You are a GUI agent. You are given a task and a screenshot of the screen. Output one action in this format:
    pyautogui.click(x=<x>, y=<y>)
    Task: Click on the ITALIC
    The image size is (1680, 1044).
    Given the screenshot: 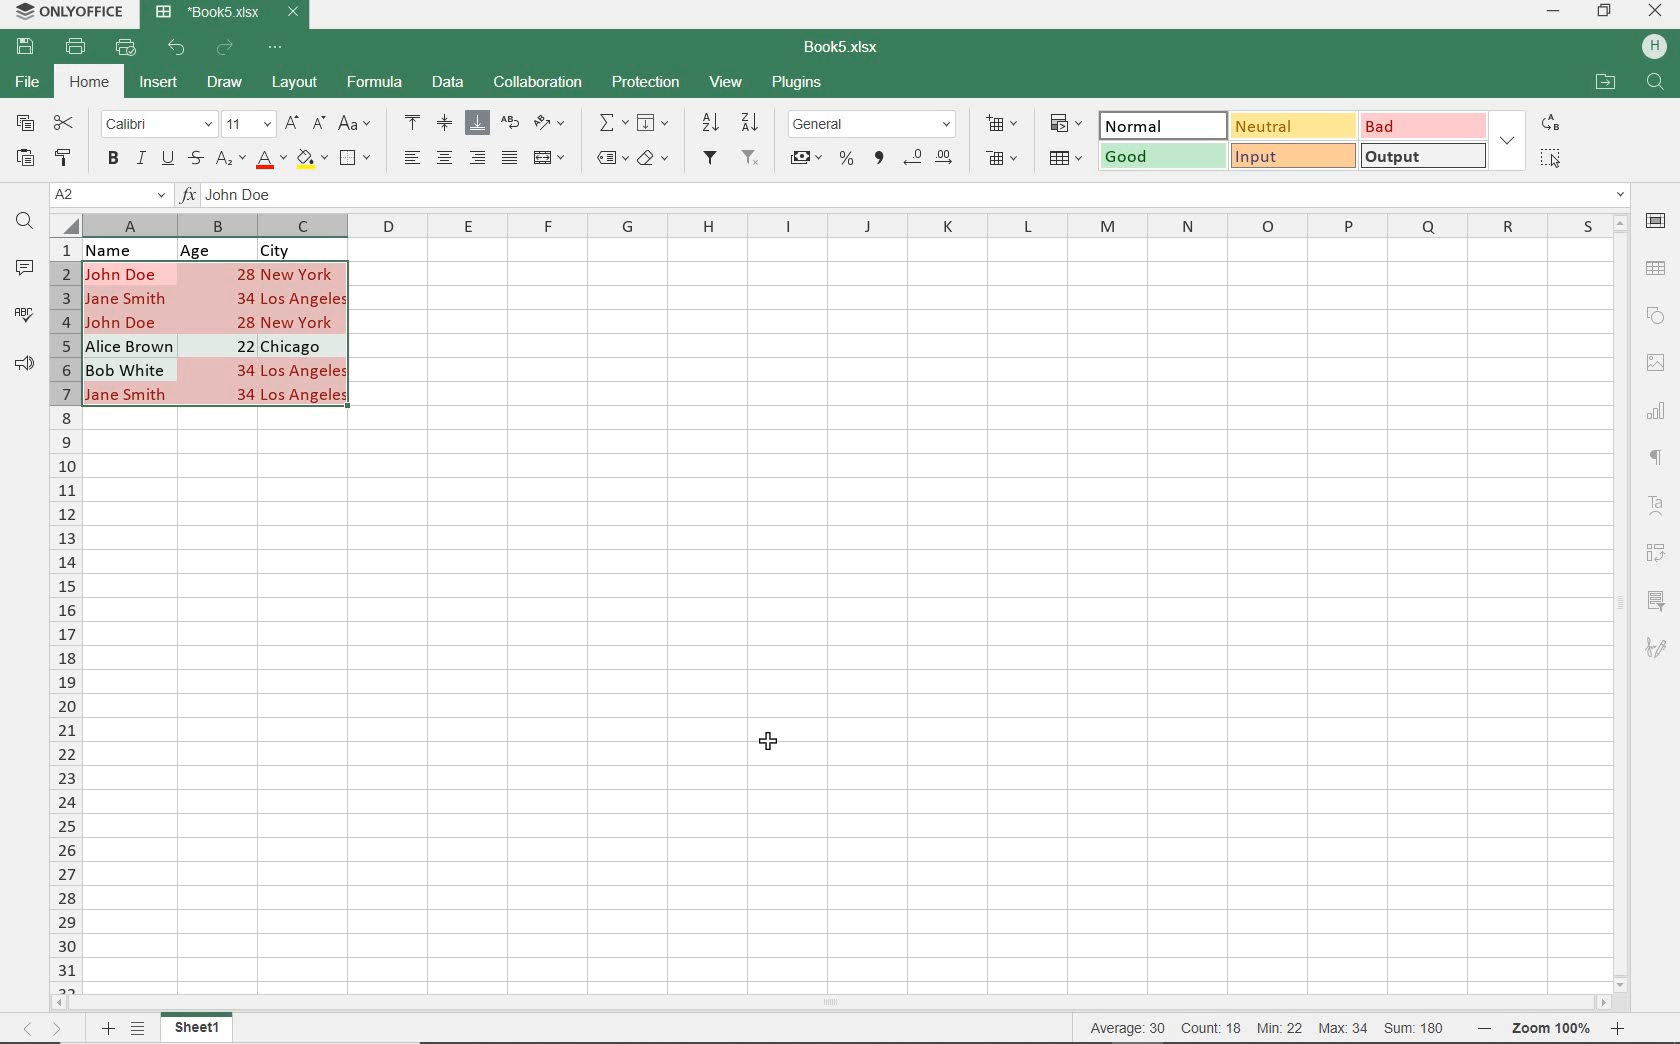 What is the action you would take?
    pyautogui.click(x=140, y=157)
    